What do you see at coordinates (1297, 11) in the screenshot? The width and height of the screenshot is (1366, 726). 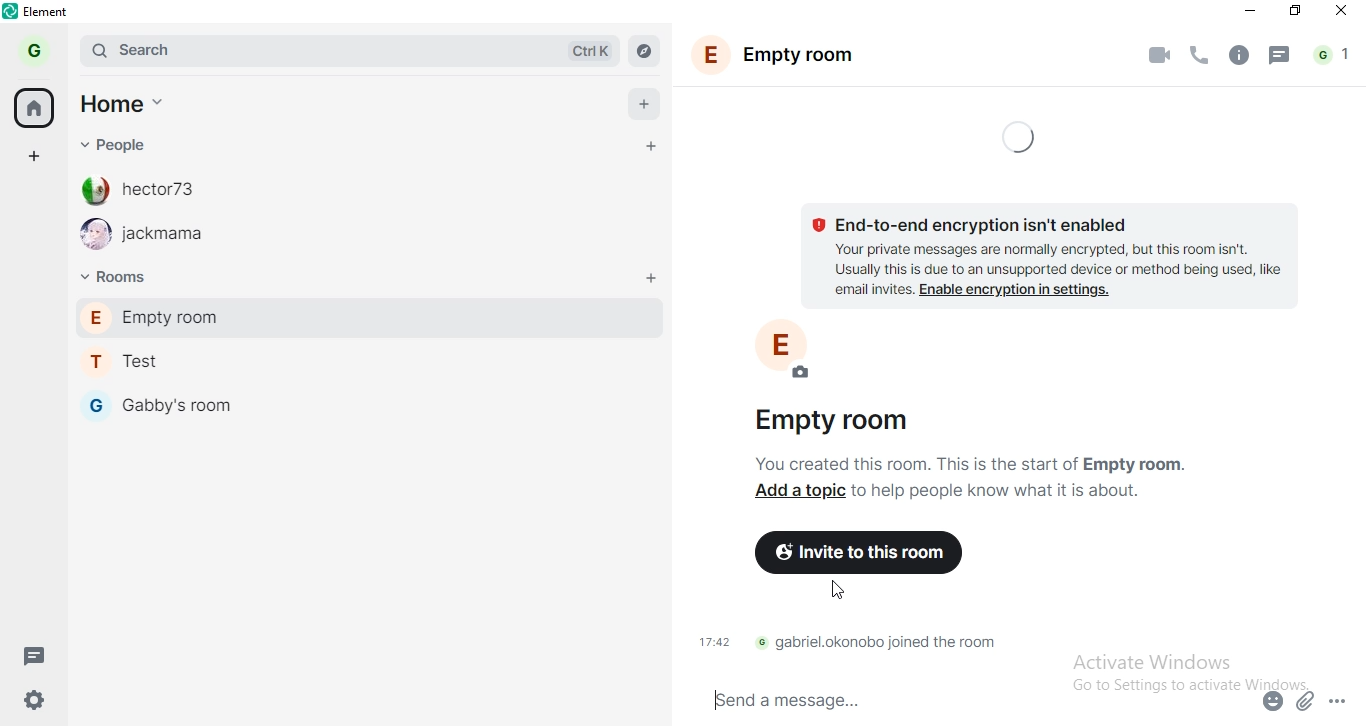 I see `restore` at bounding box center [1297, 11].